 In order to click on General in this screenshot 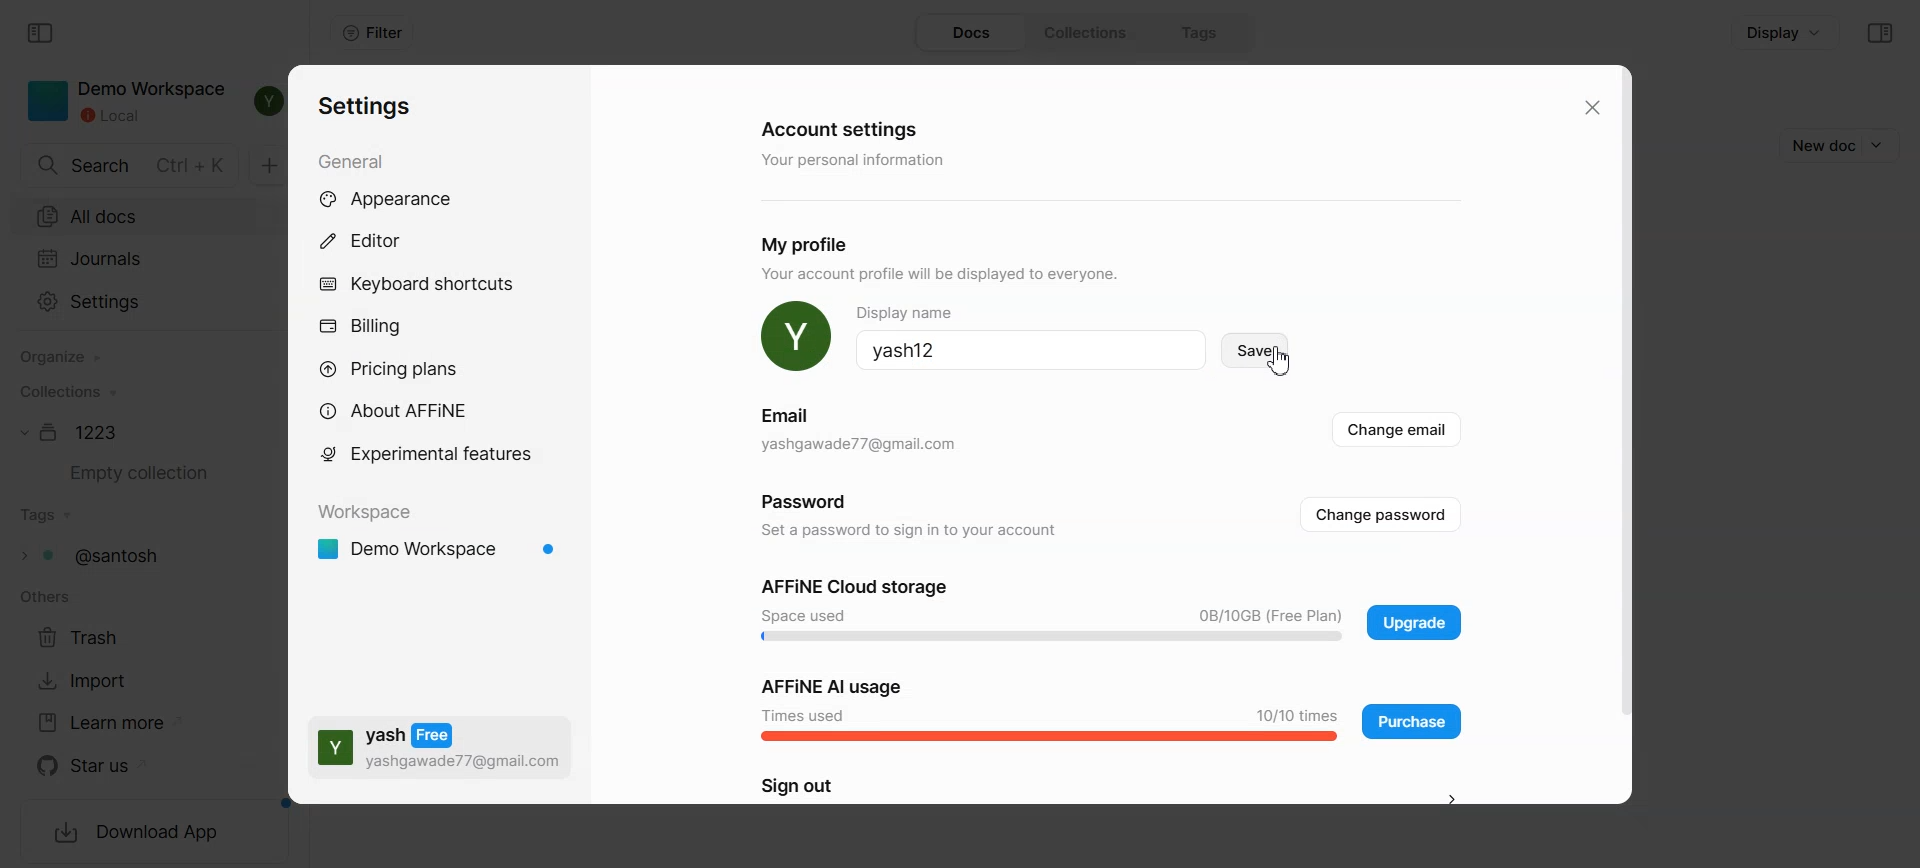, I will do `click(358, 160)`.